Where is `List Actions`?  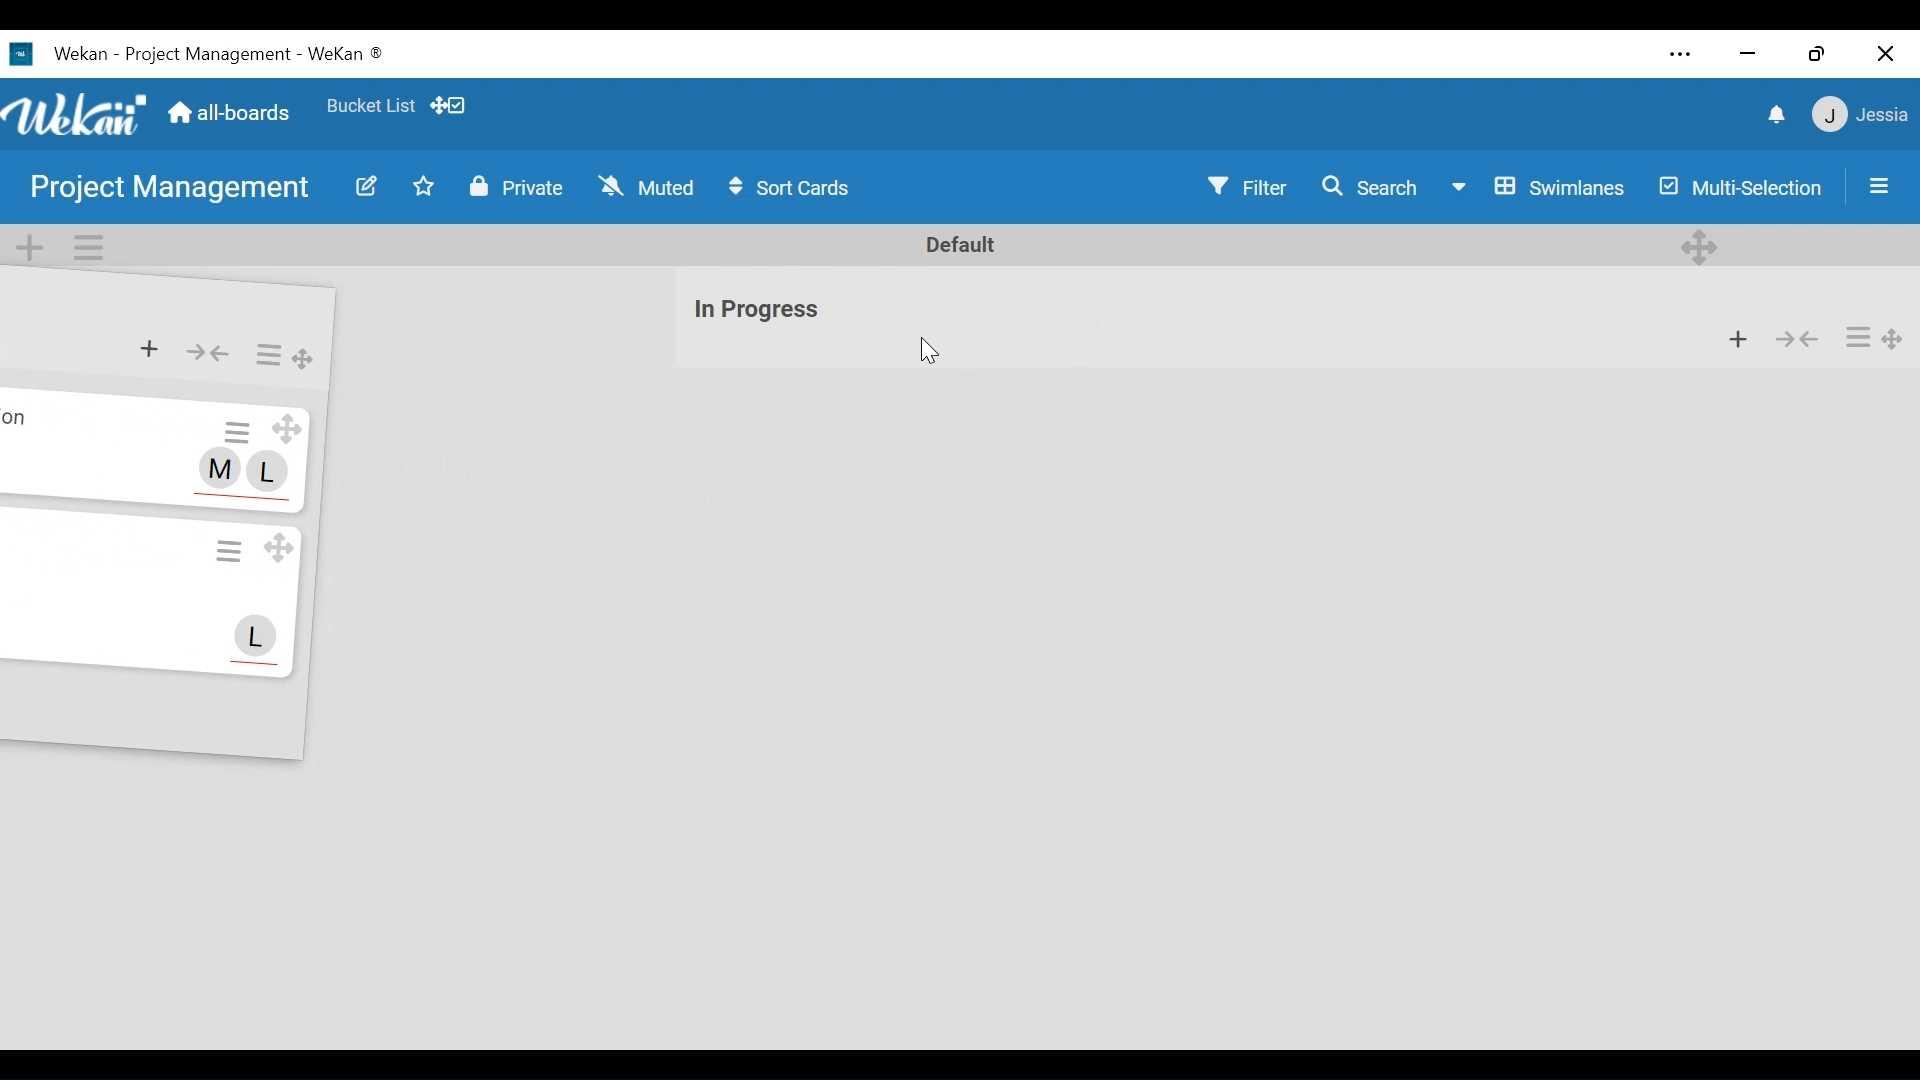 List Actions is located at coordinates (1858, 336).